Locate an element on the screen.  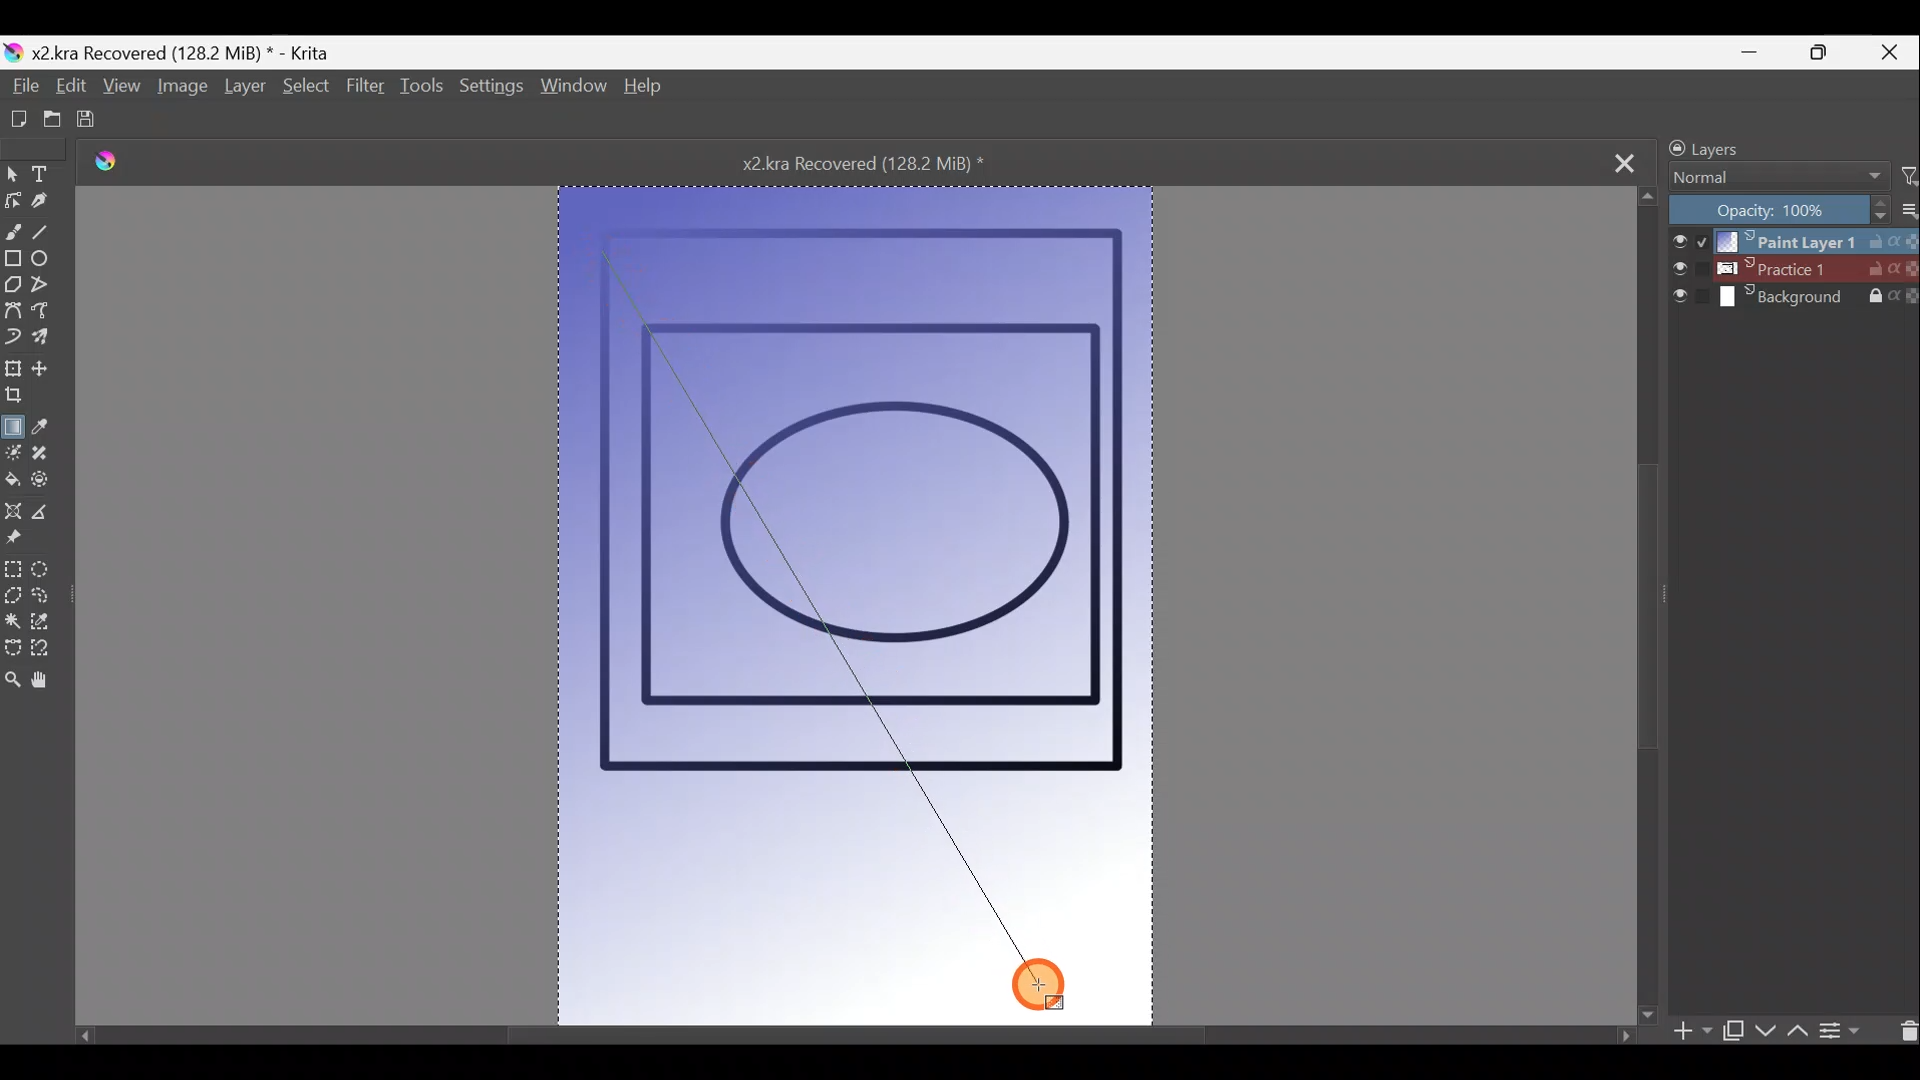
View/change layer properties is located at coordinates (1849, 1029).